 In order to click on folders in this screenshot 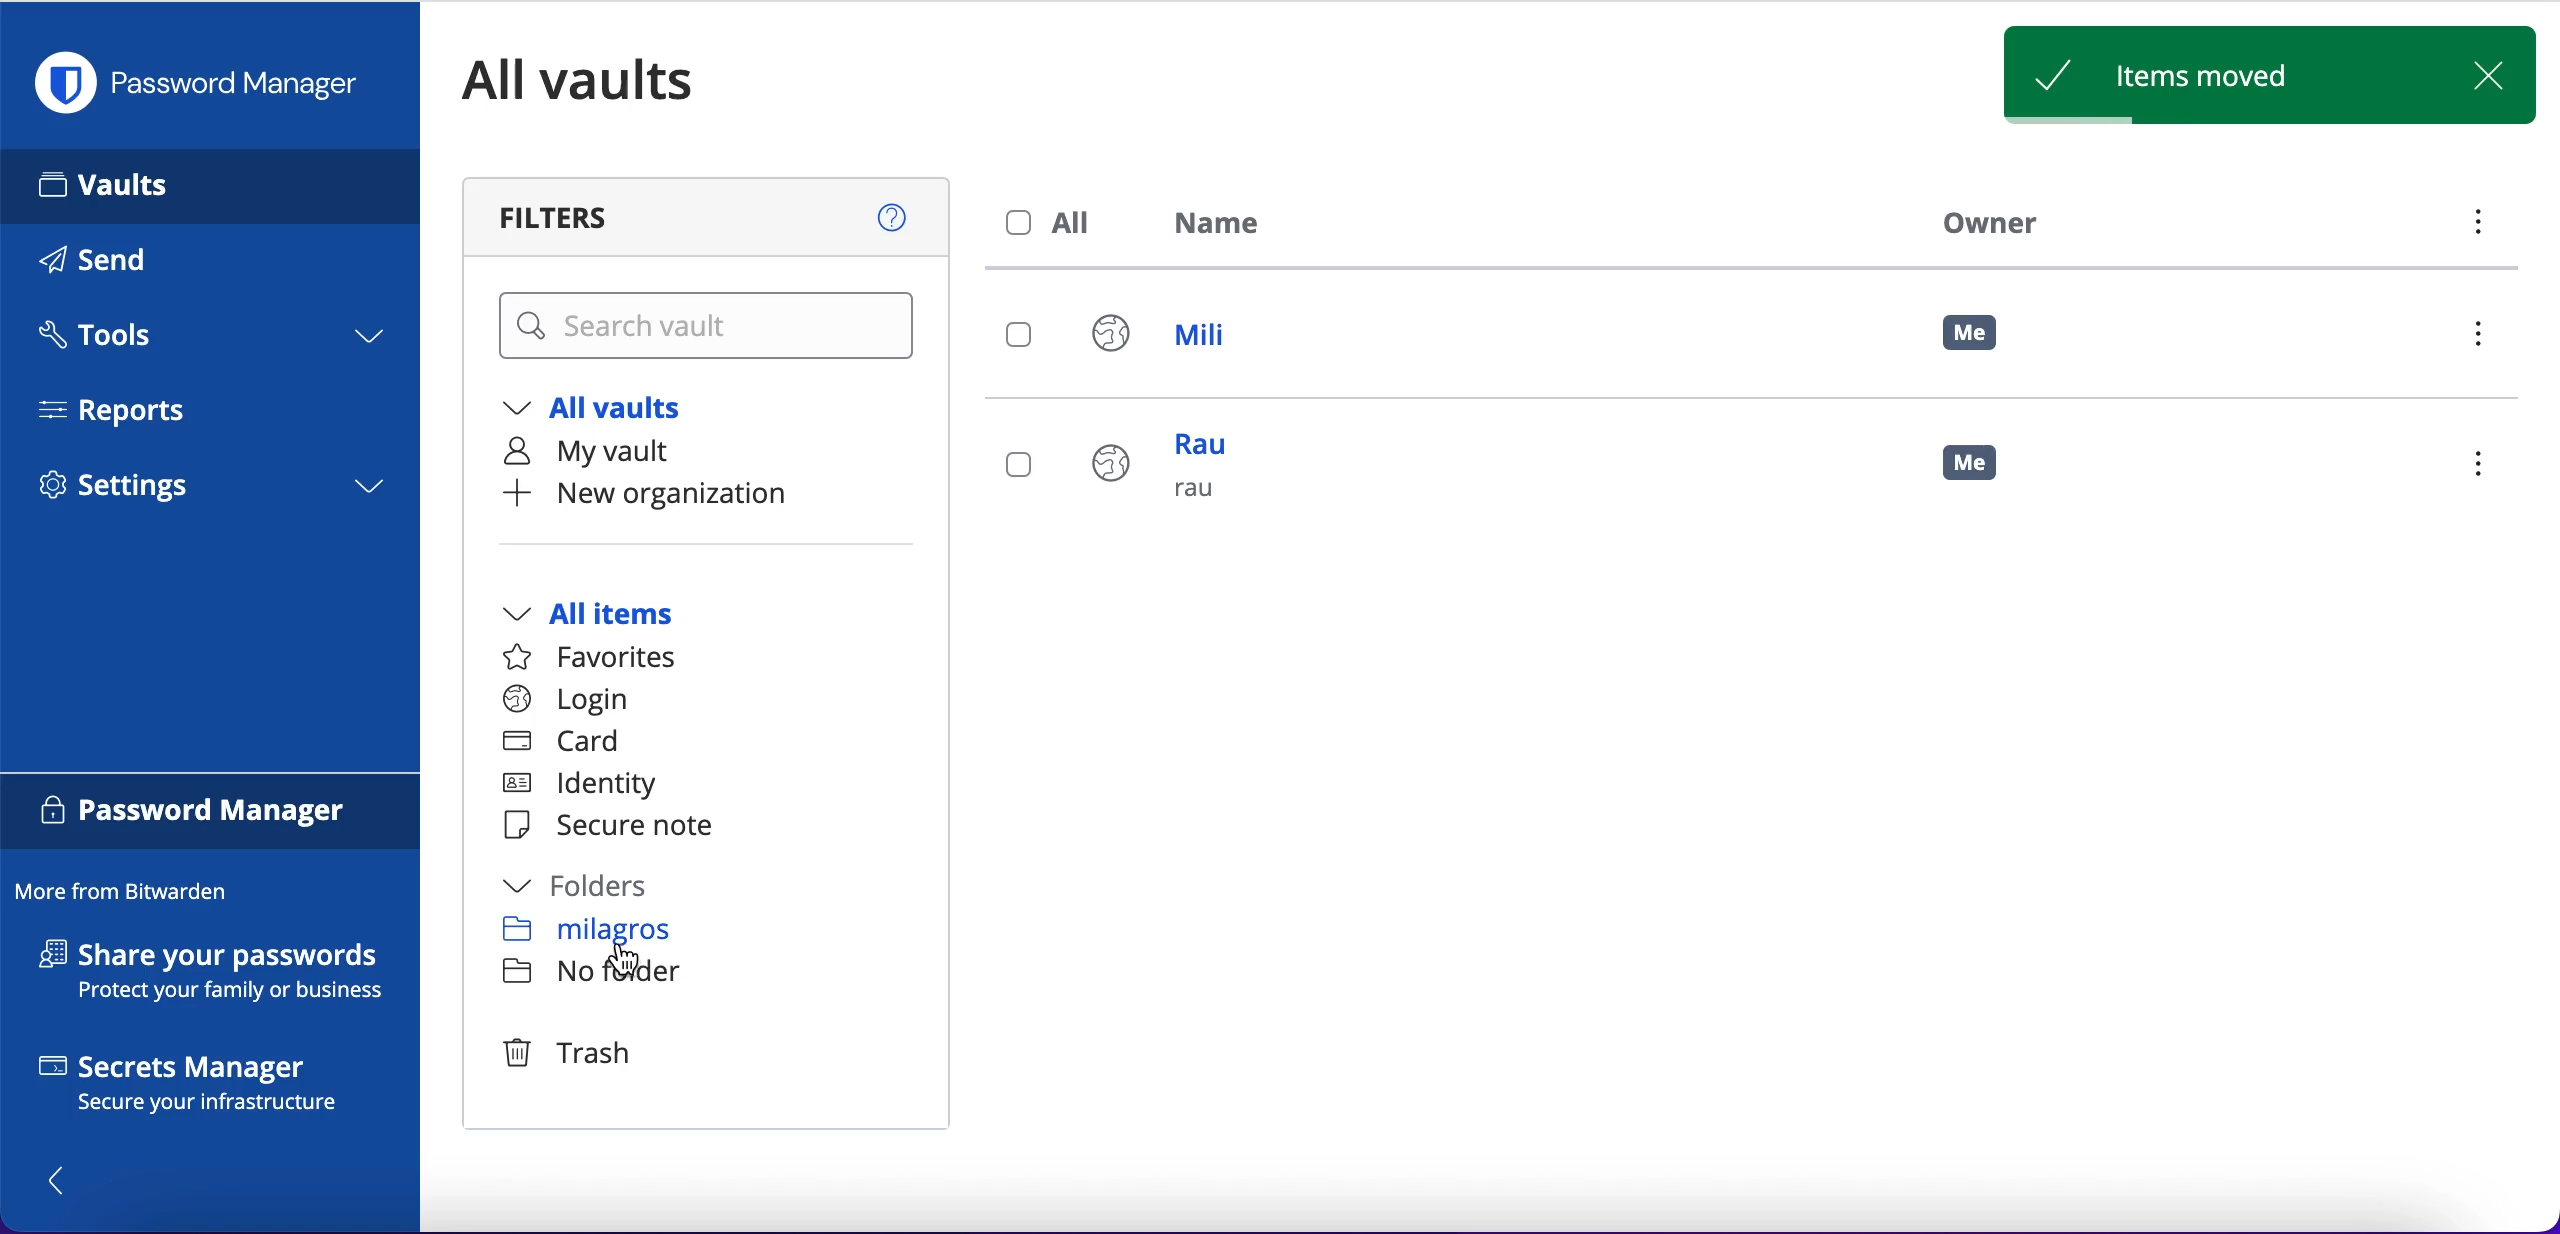, I will do `click(597, 889)`.